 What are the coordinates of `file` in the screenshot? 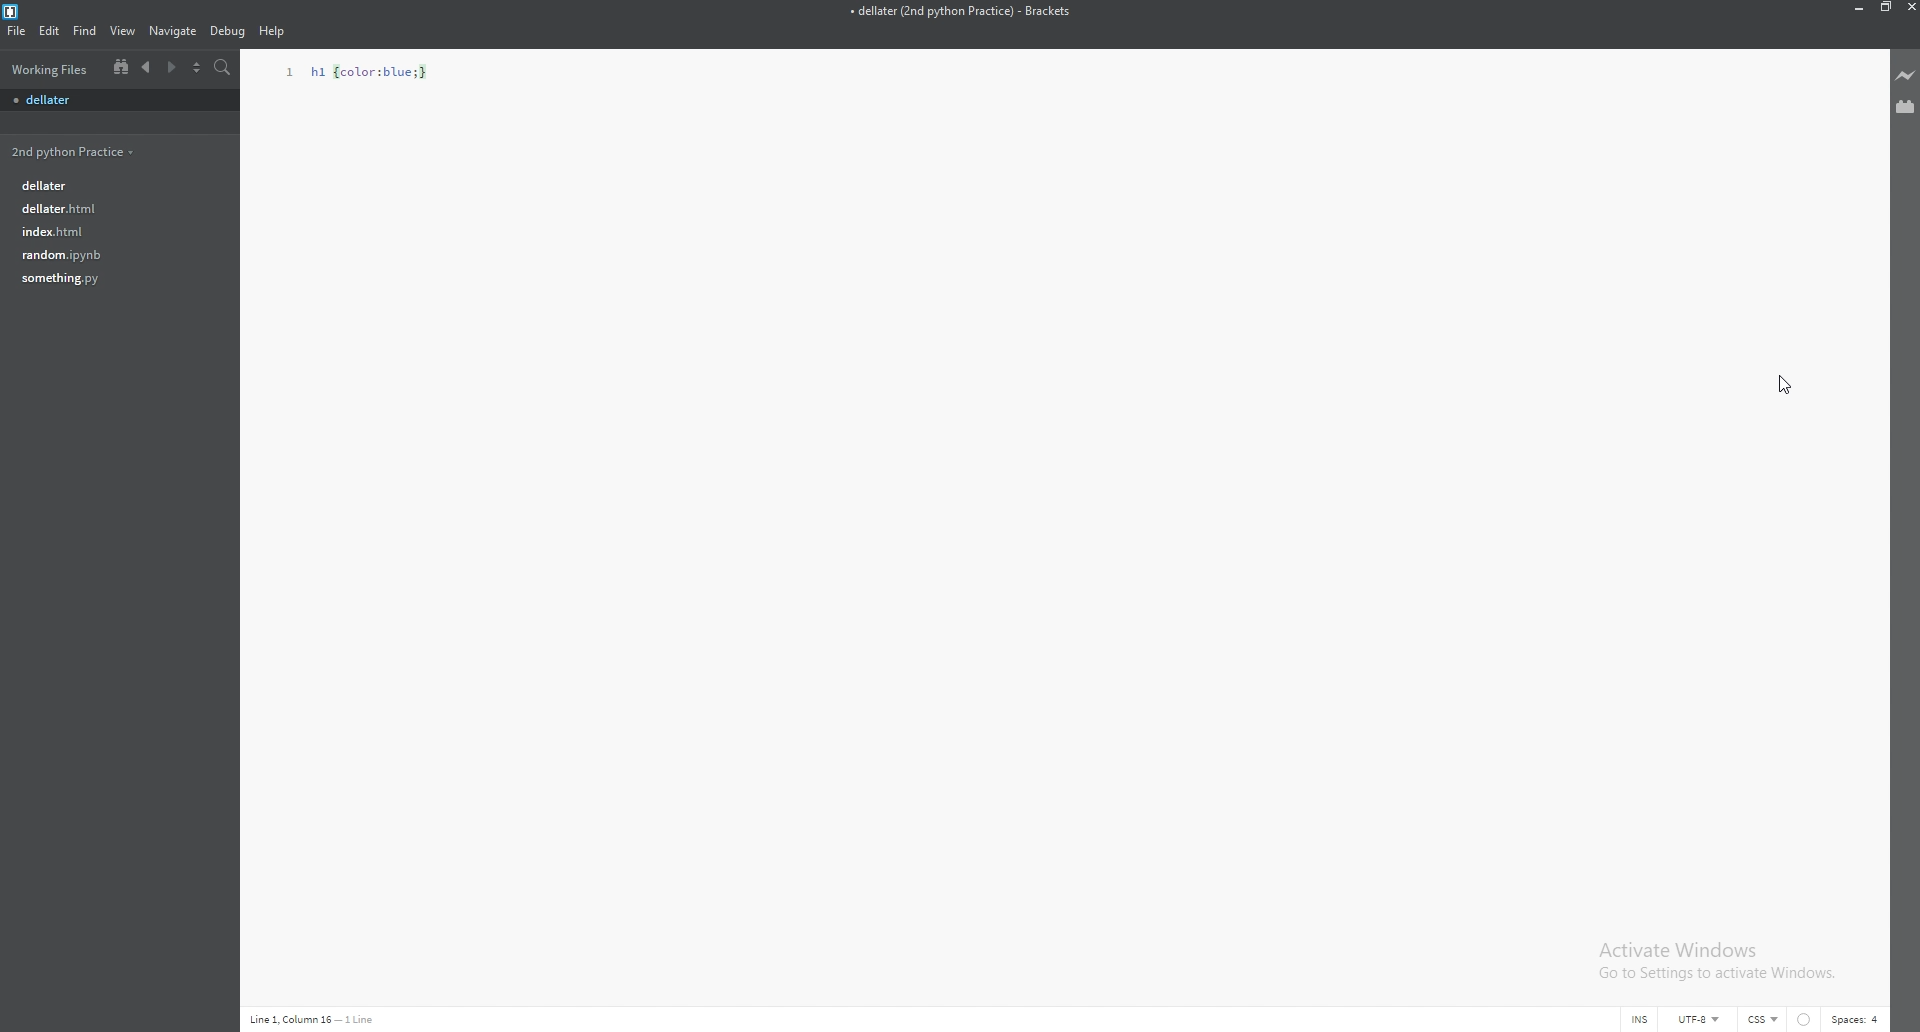 It's located at (109, 230).